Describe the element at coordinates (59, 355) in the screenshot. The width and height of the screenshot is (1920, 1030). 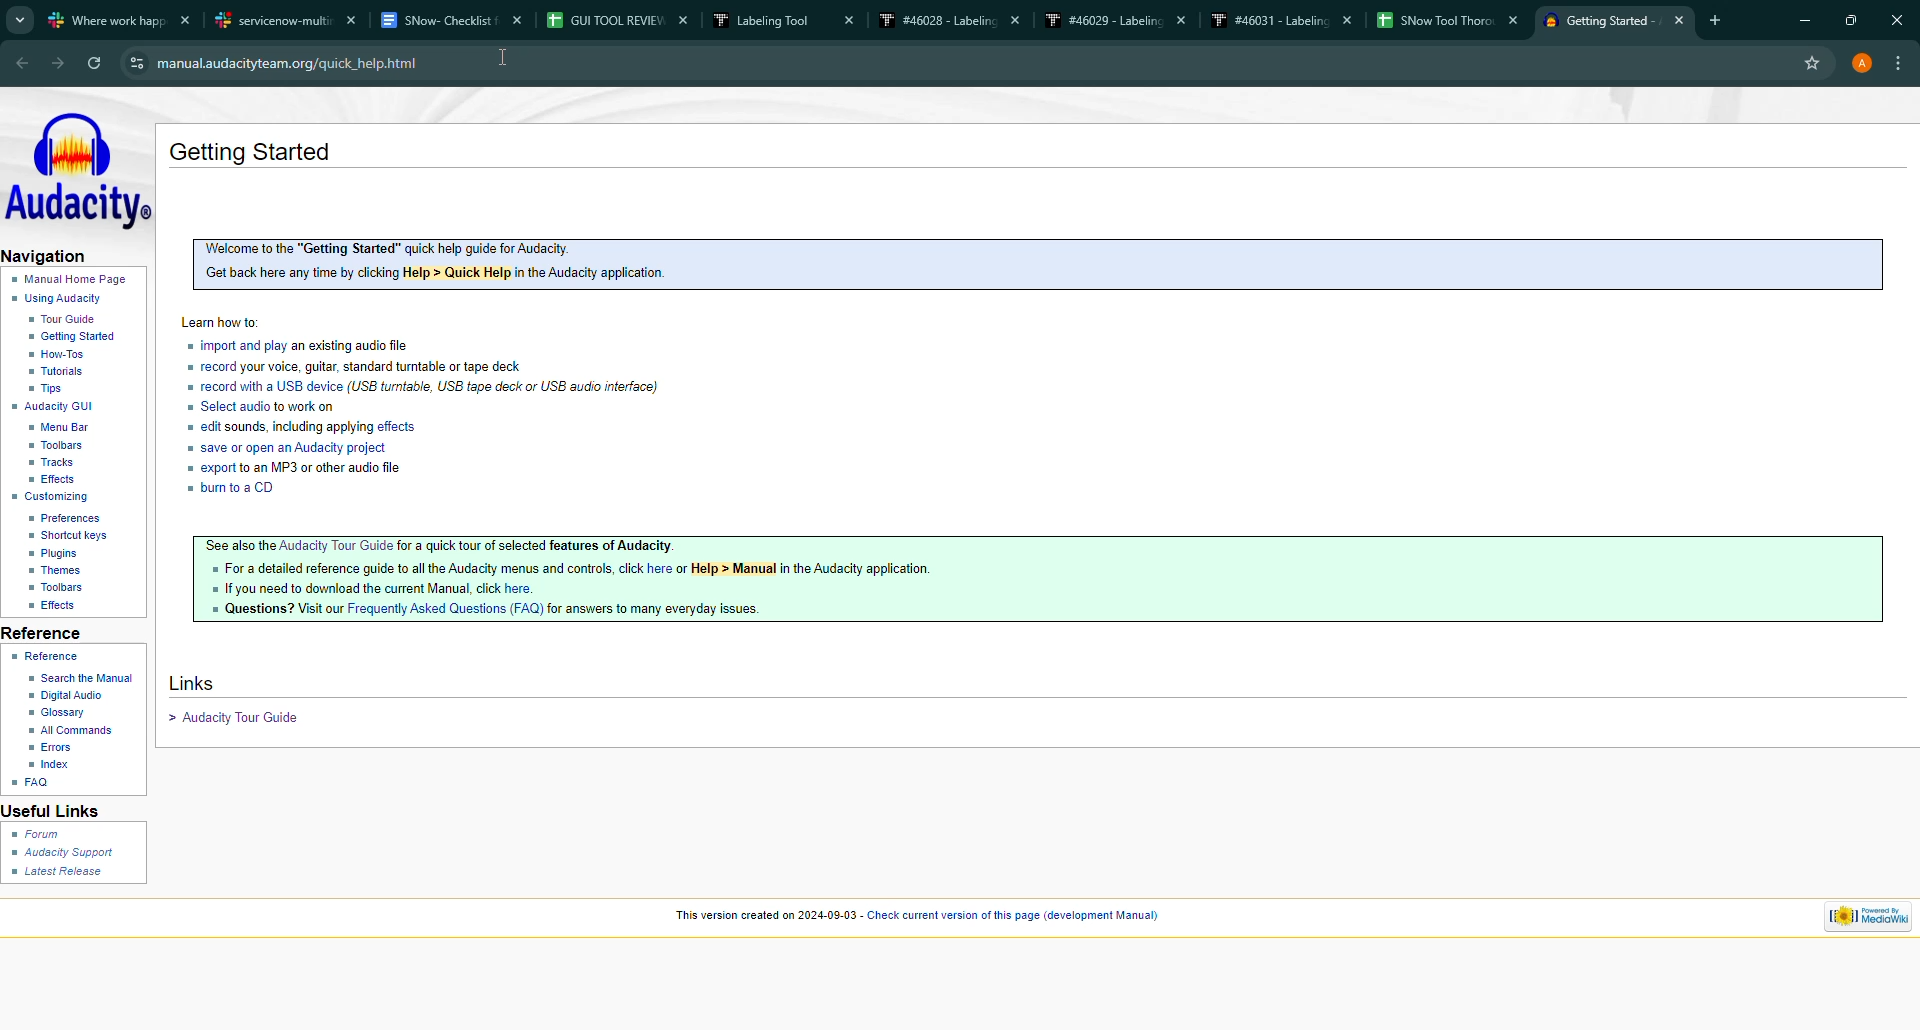
I see `how` at that location.